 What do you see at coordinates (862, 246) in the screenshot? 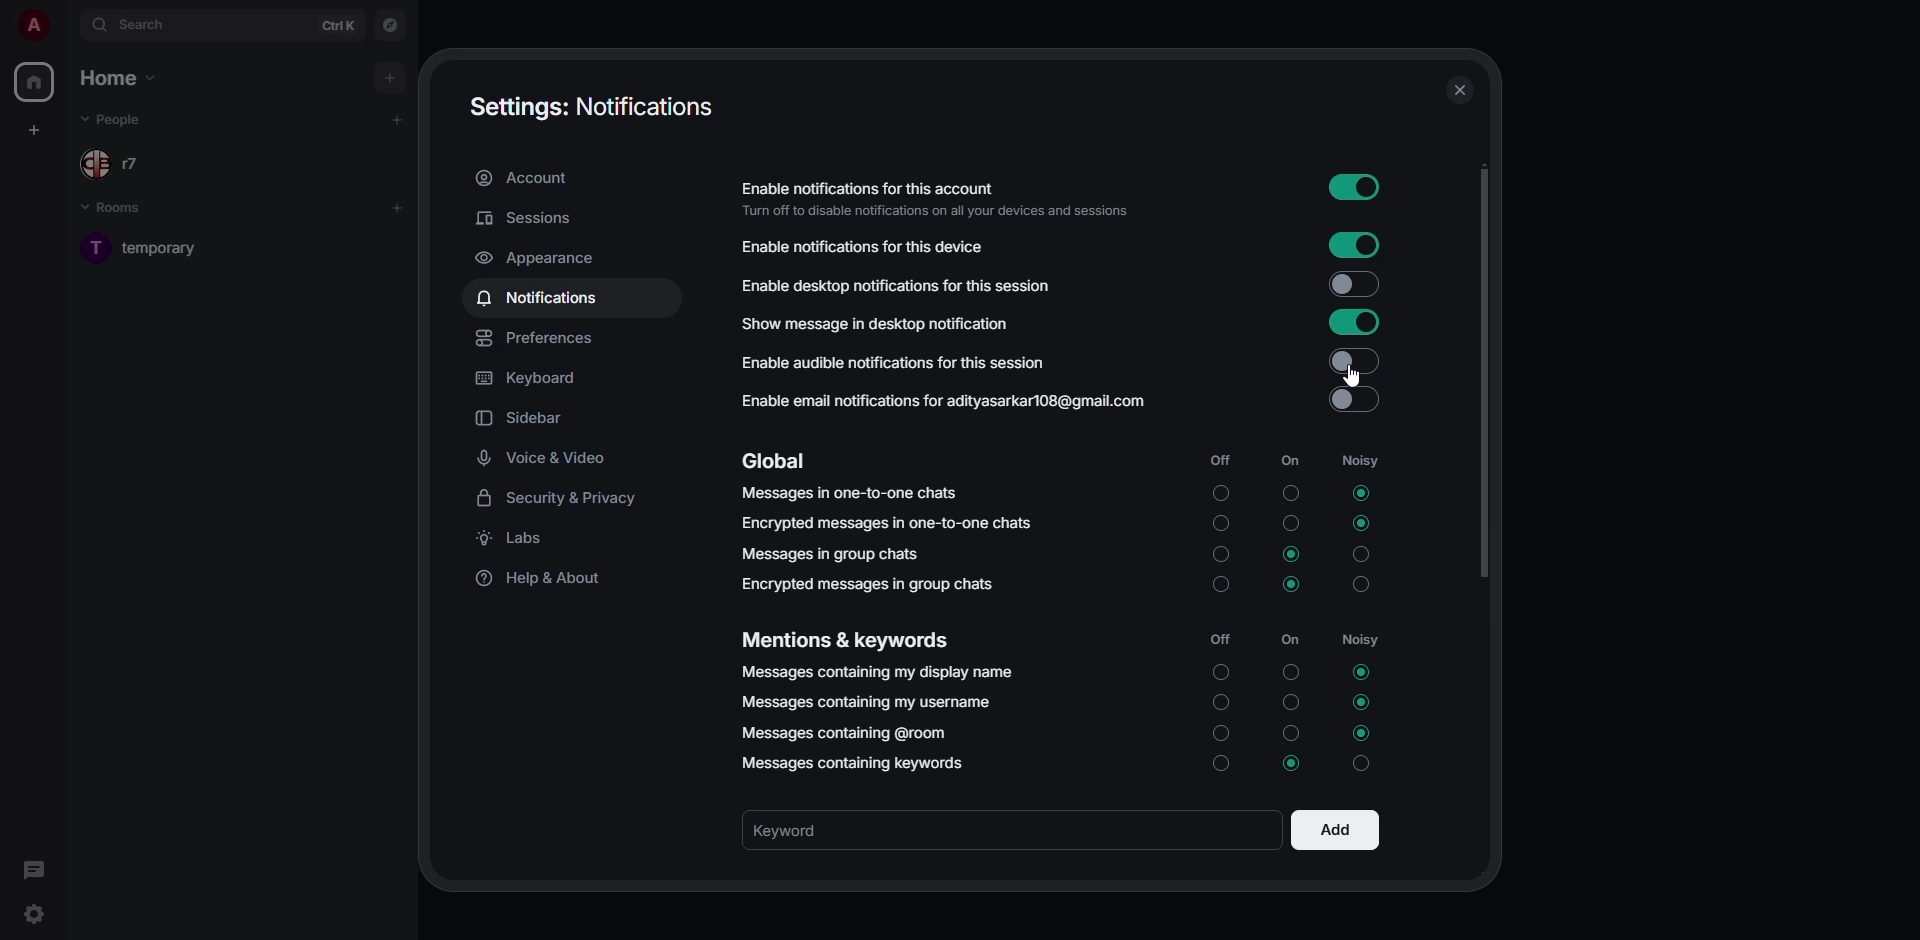
I see `enable notifications for this device` at bounding box center [862, 246].